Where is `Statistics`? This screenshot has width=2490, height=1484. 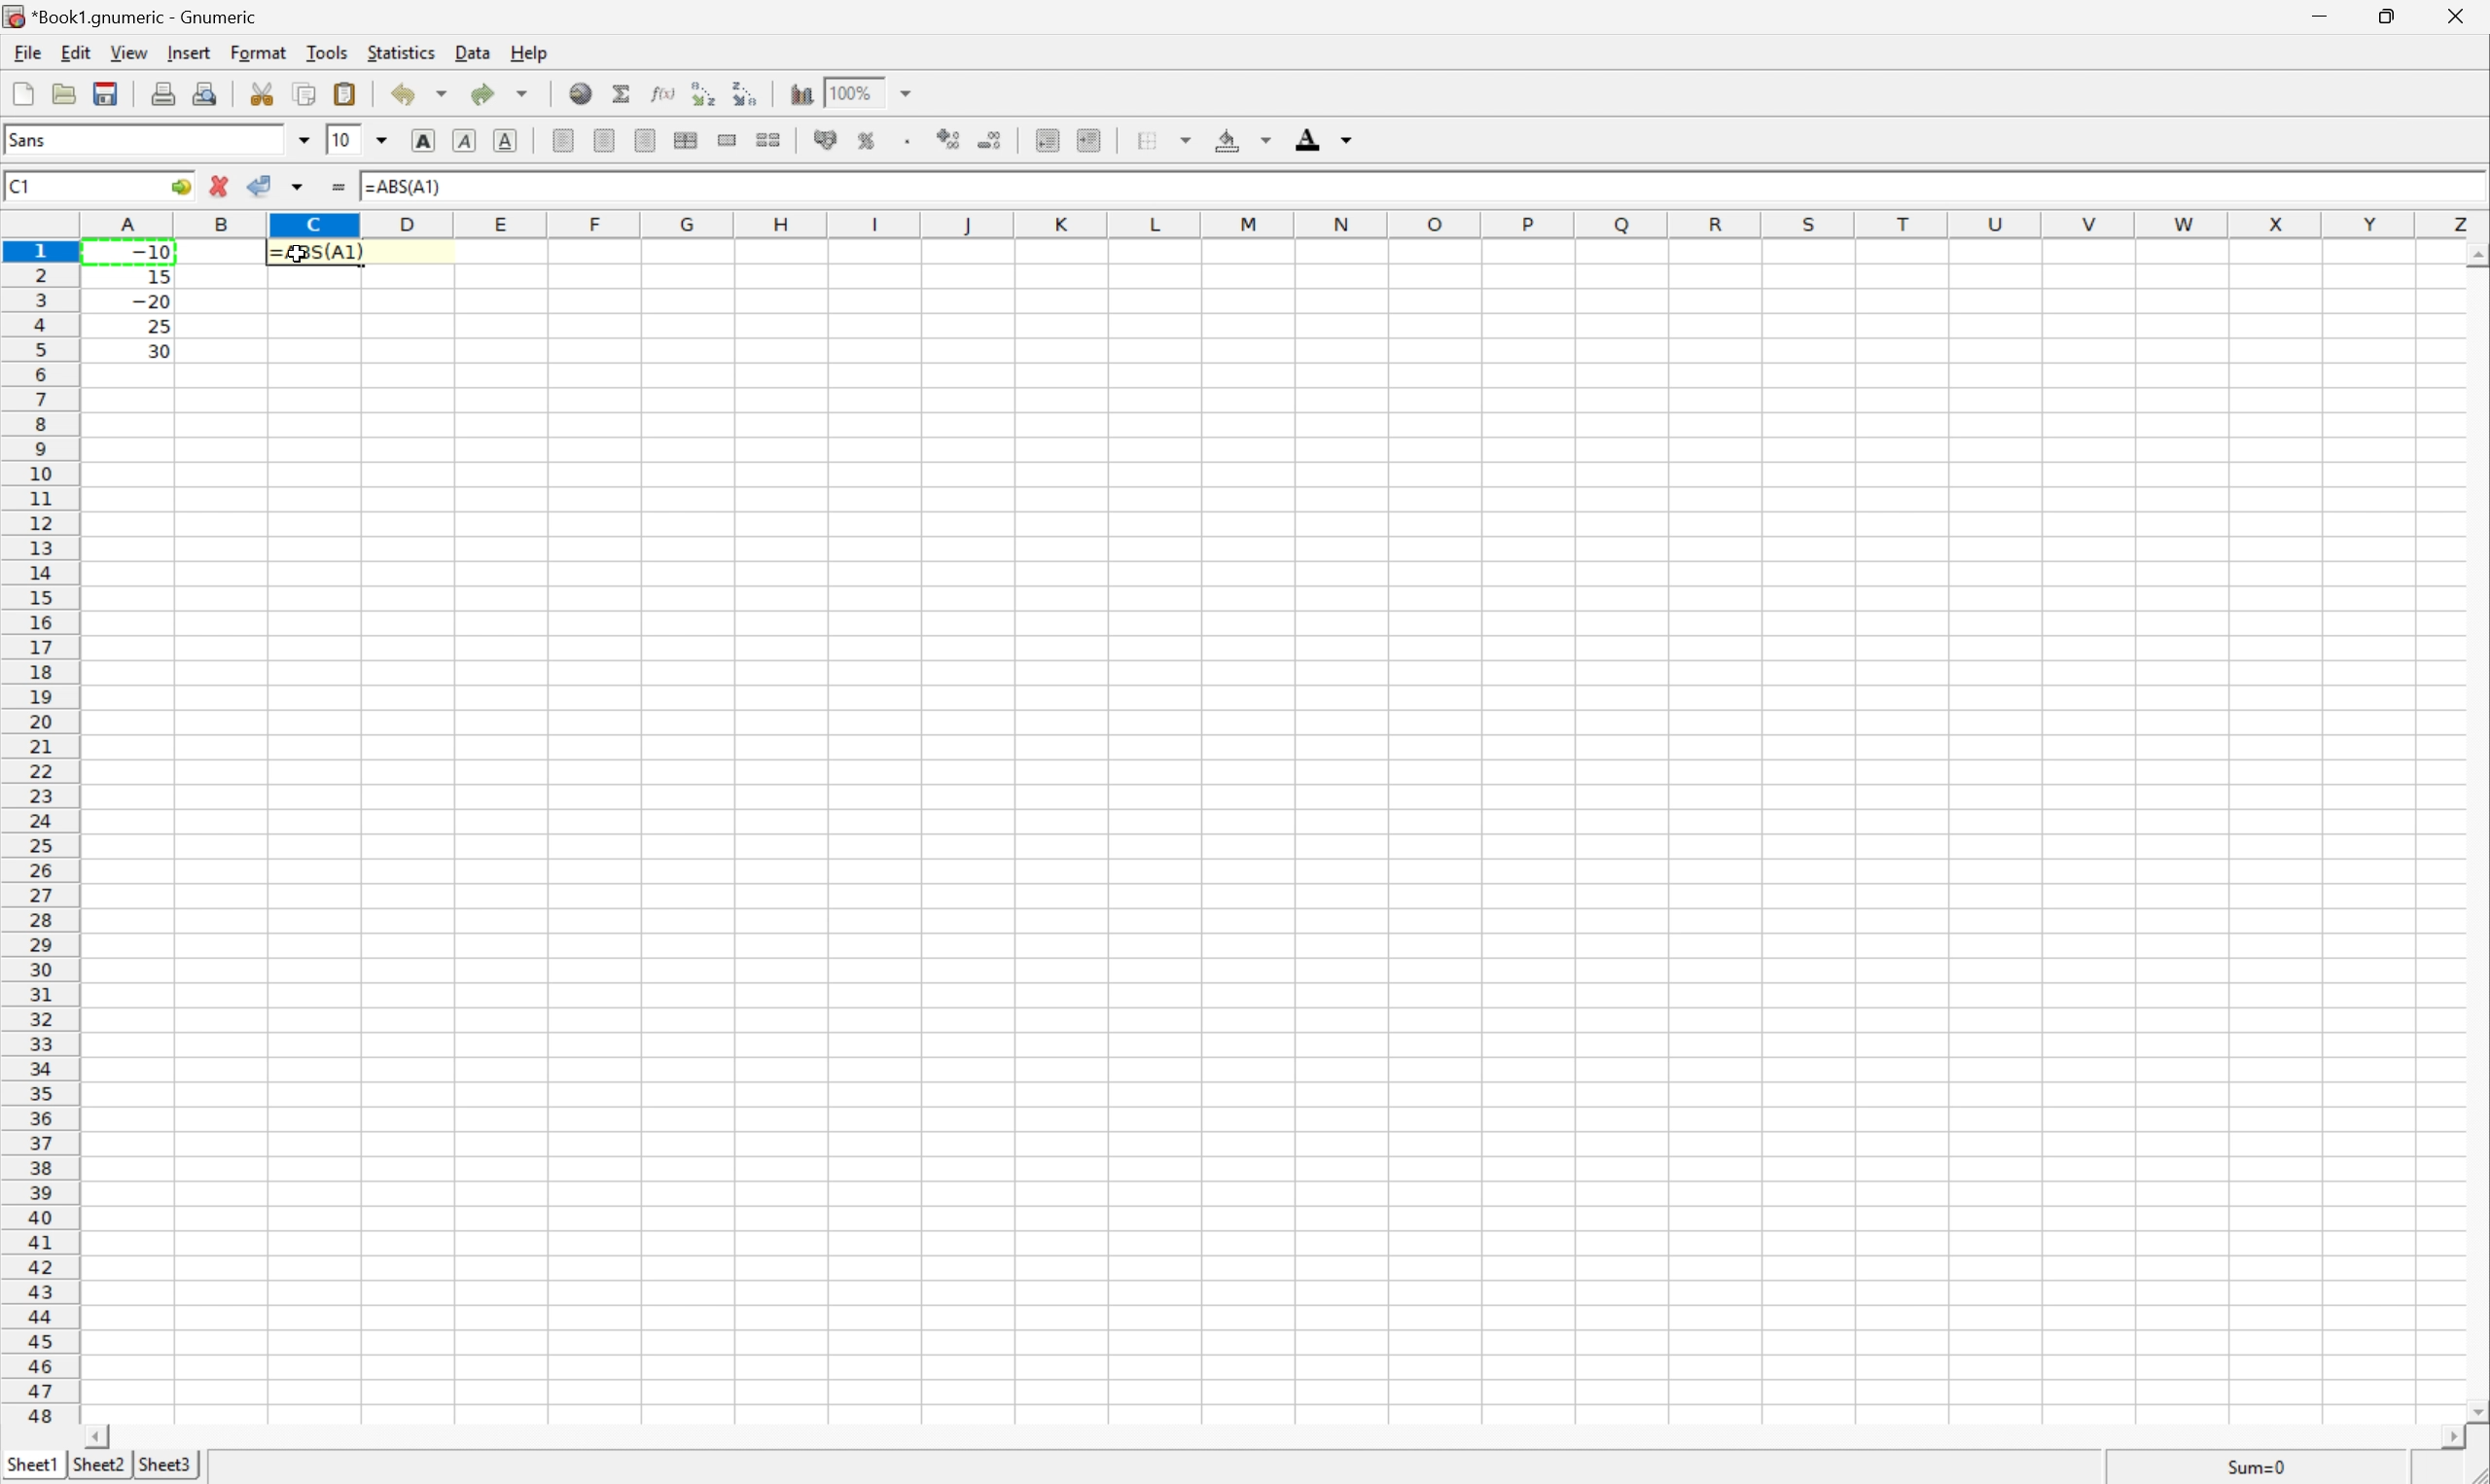
Statistics is located at coordinates (399, 53).